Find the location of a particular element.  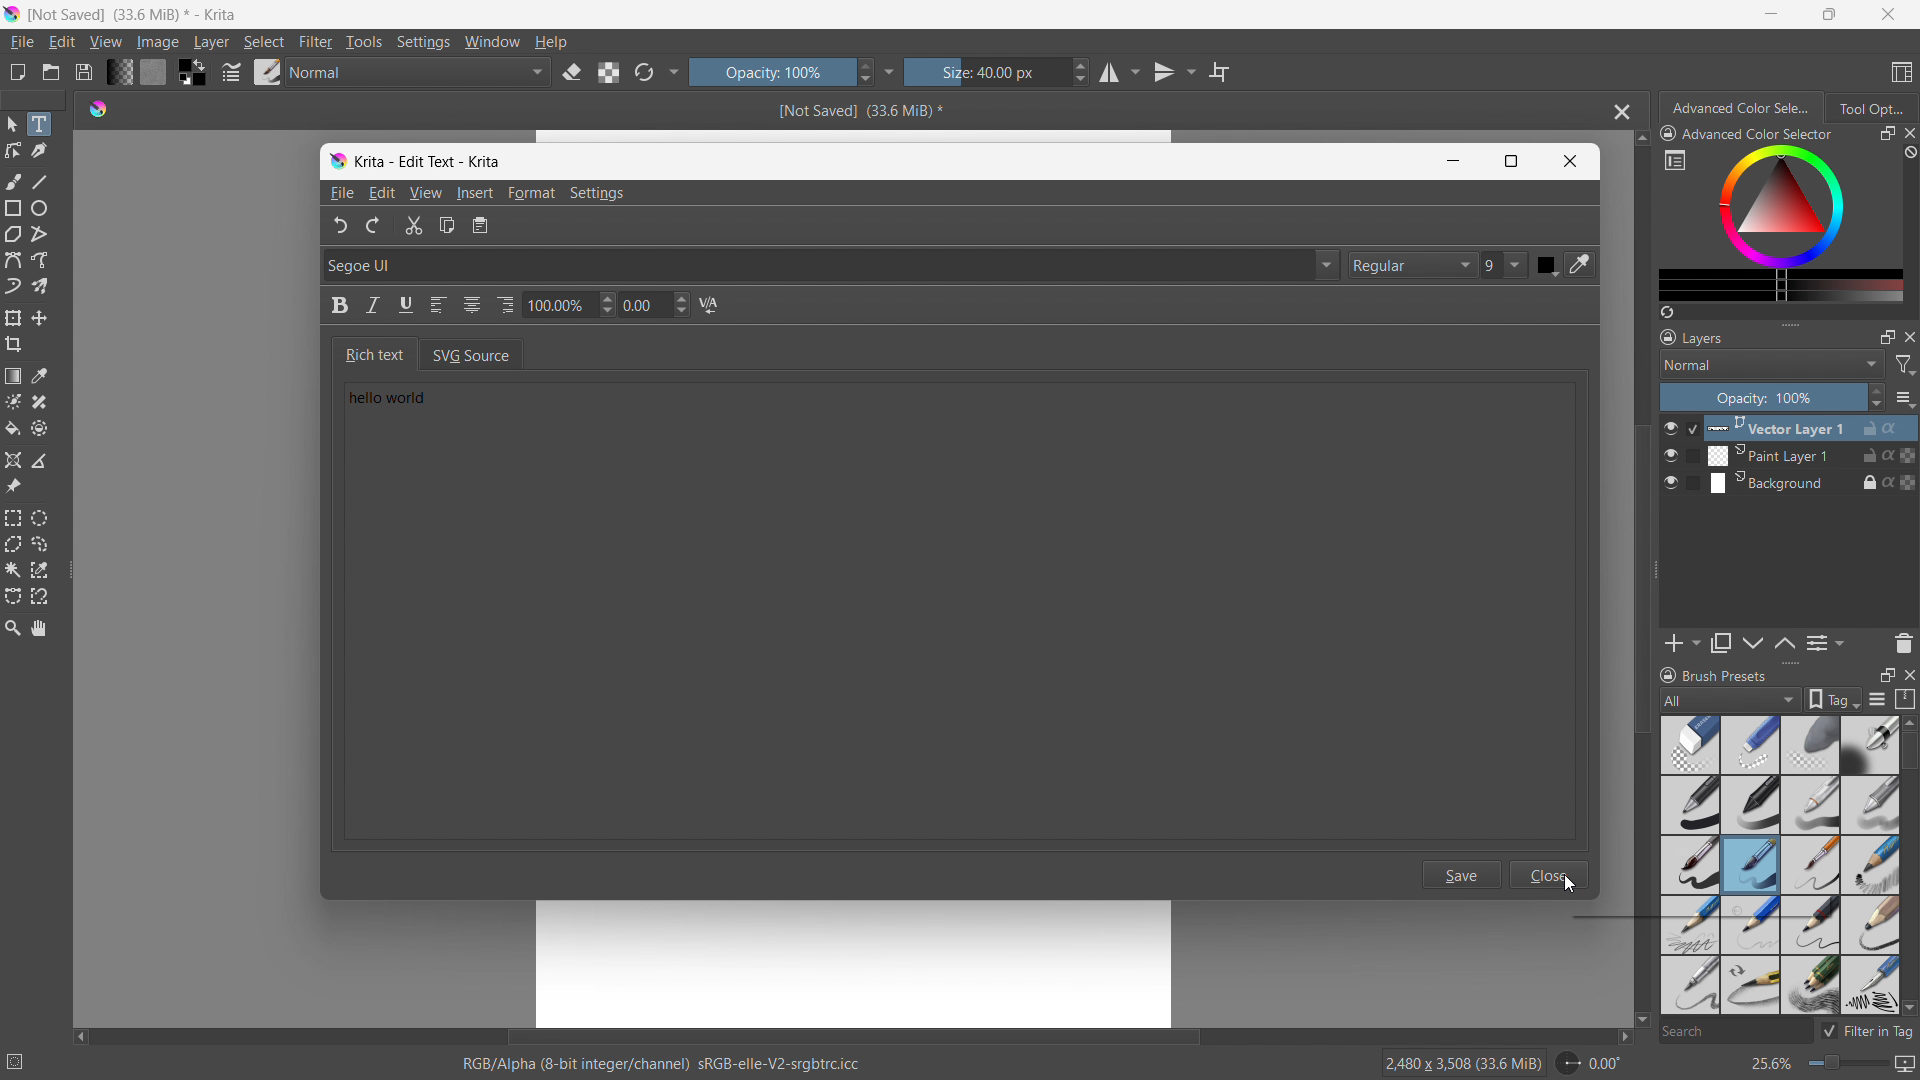

blending mode is located at coordinates (420, 73).